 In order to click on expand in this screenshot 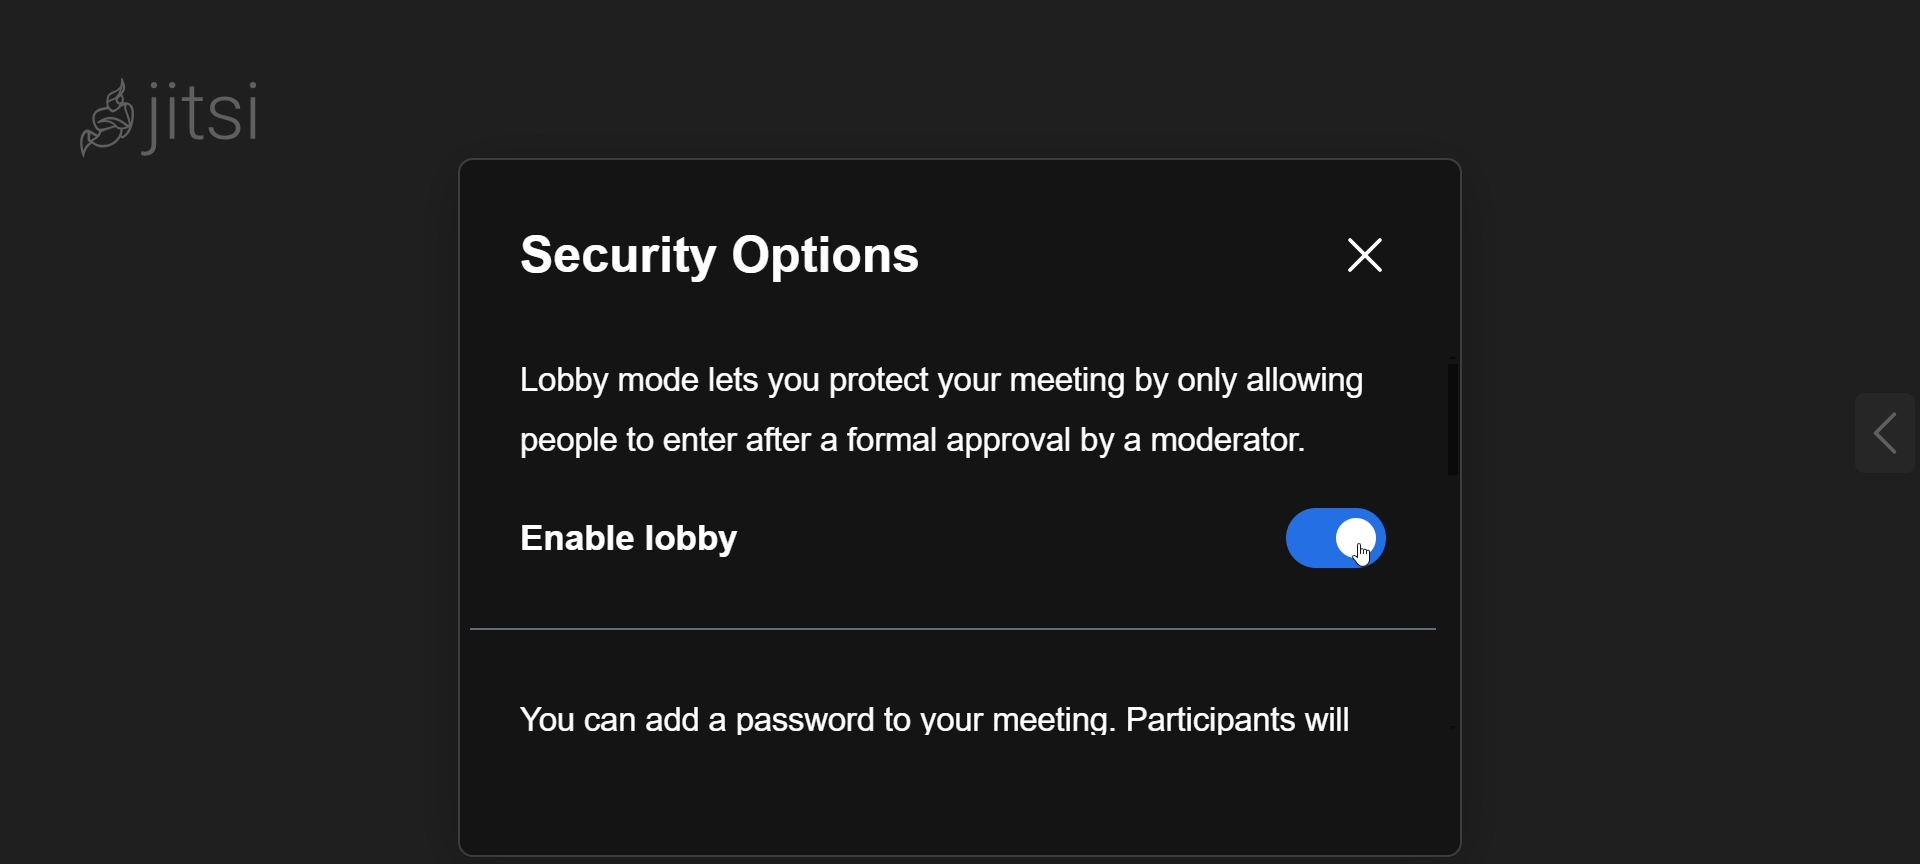, I will do `click(1865, 433)`.